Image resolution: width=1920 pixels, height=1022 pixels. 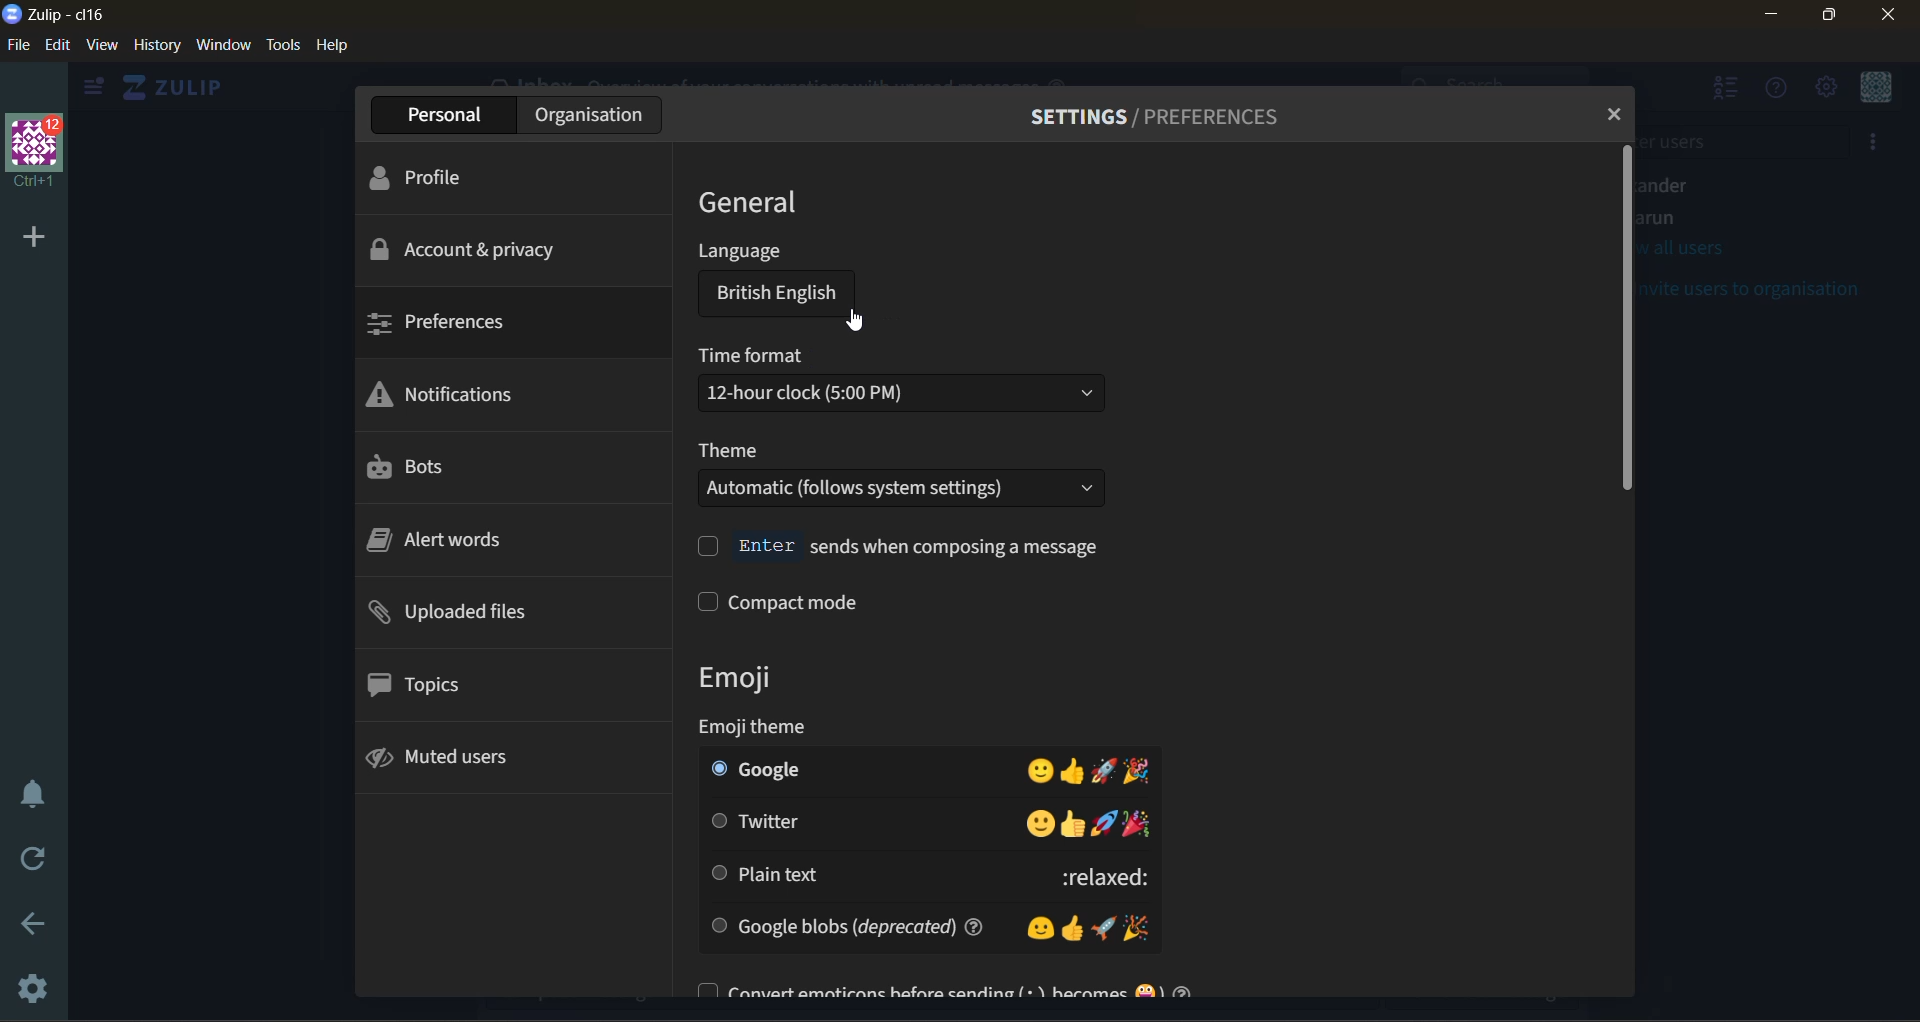 I want to click on enter send, so click(x=898, y=546).